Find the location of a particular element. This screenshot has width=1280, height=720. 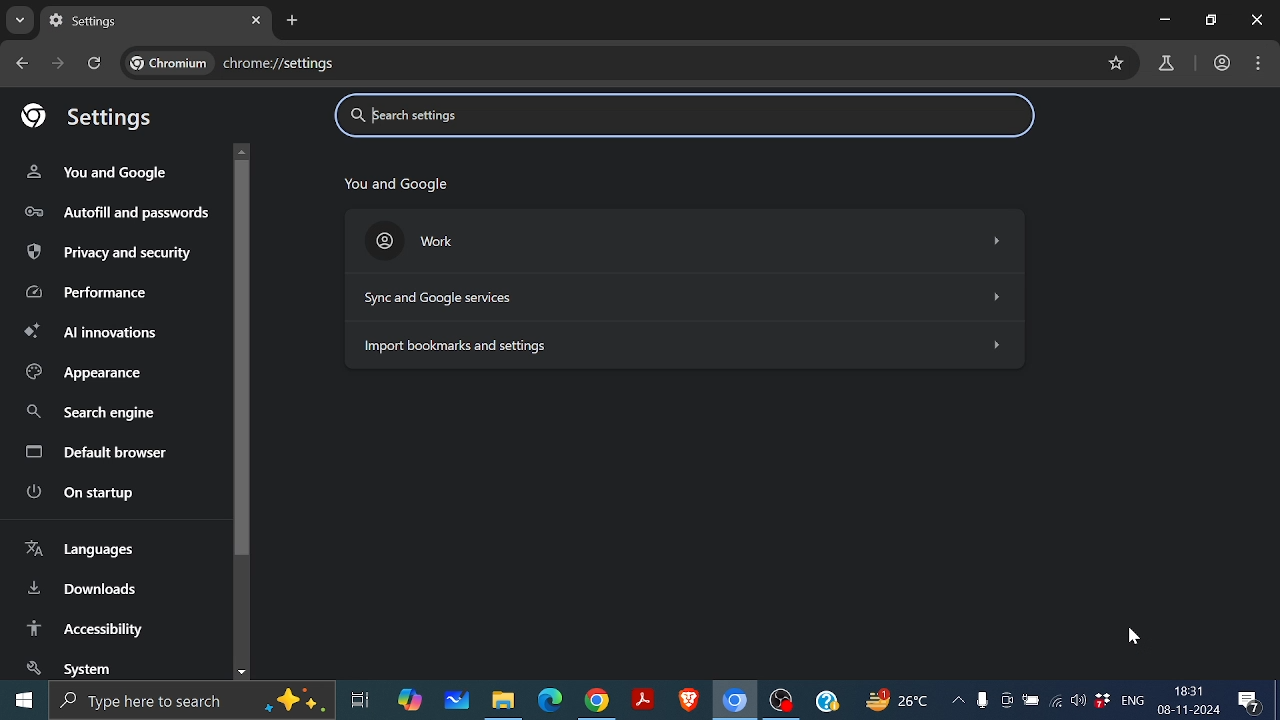

Accessibility is located at coordinates (87, 630).